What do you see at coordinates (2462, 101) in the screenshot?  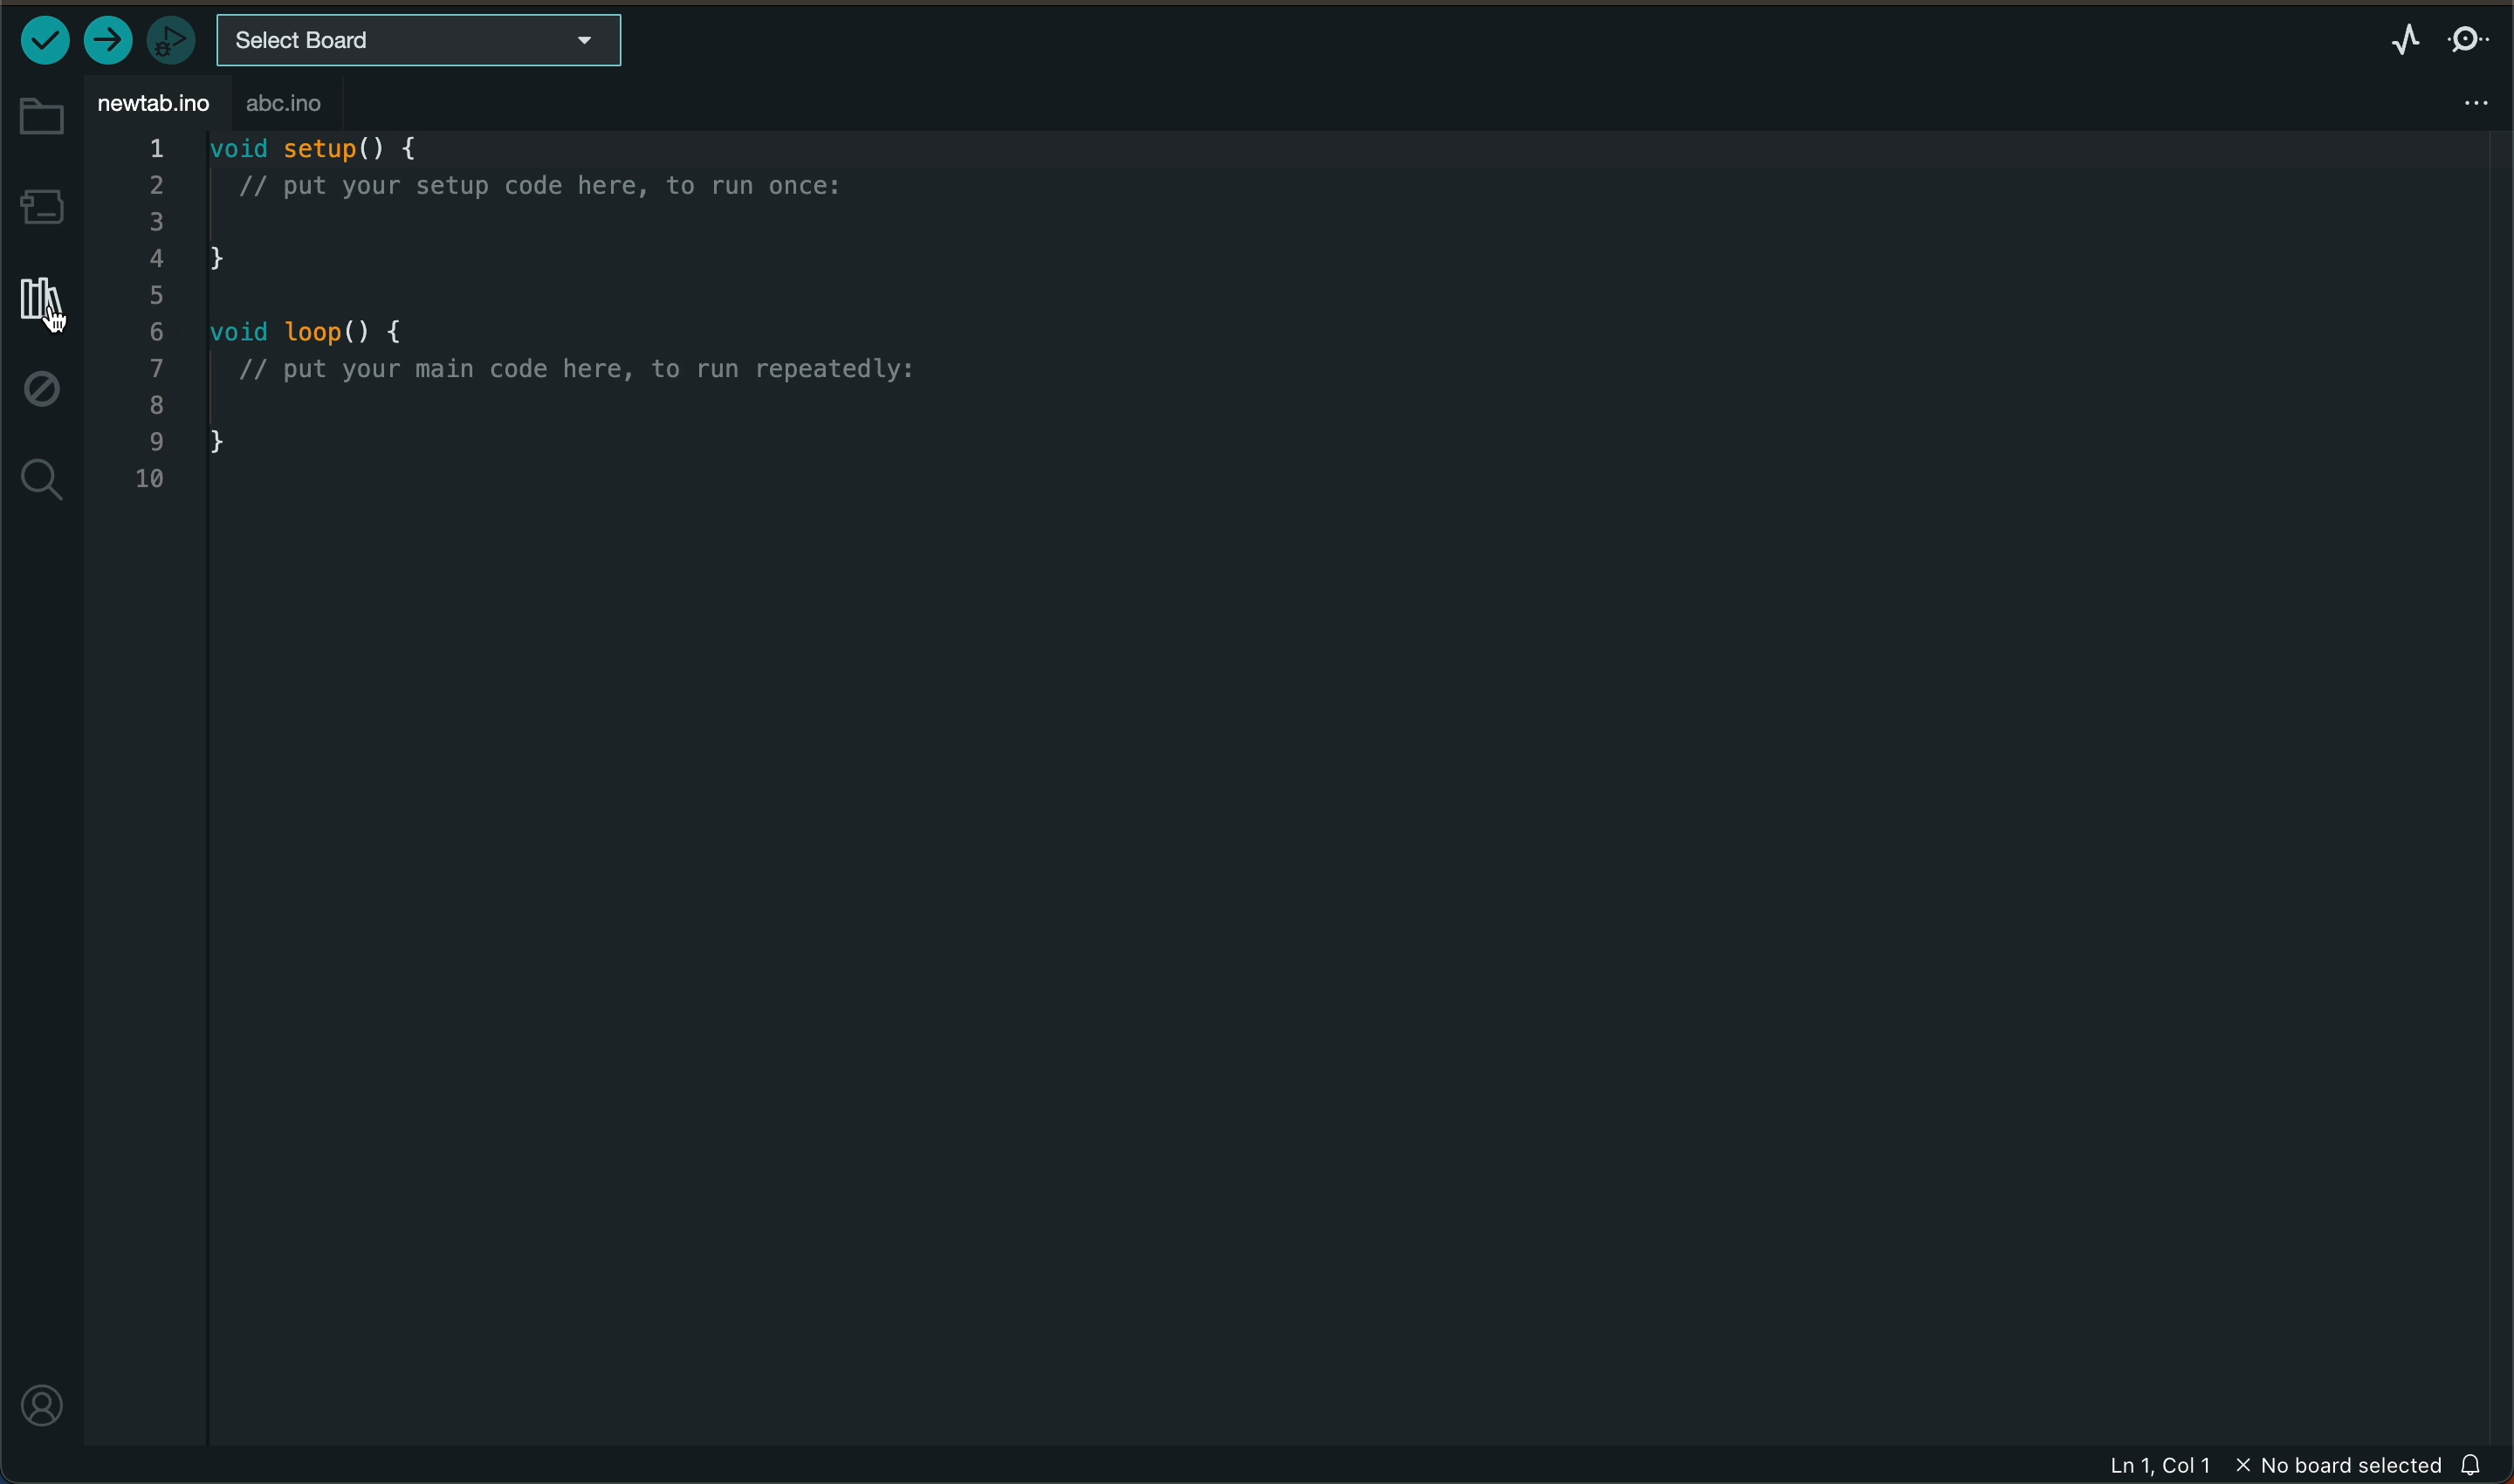 I see `file setting` at bounding box center [2462, 101].